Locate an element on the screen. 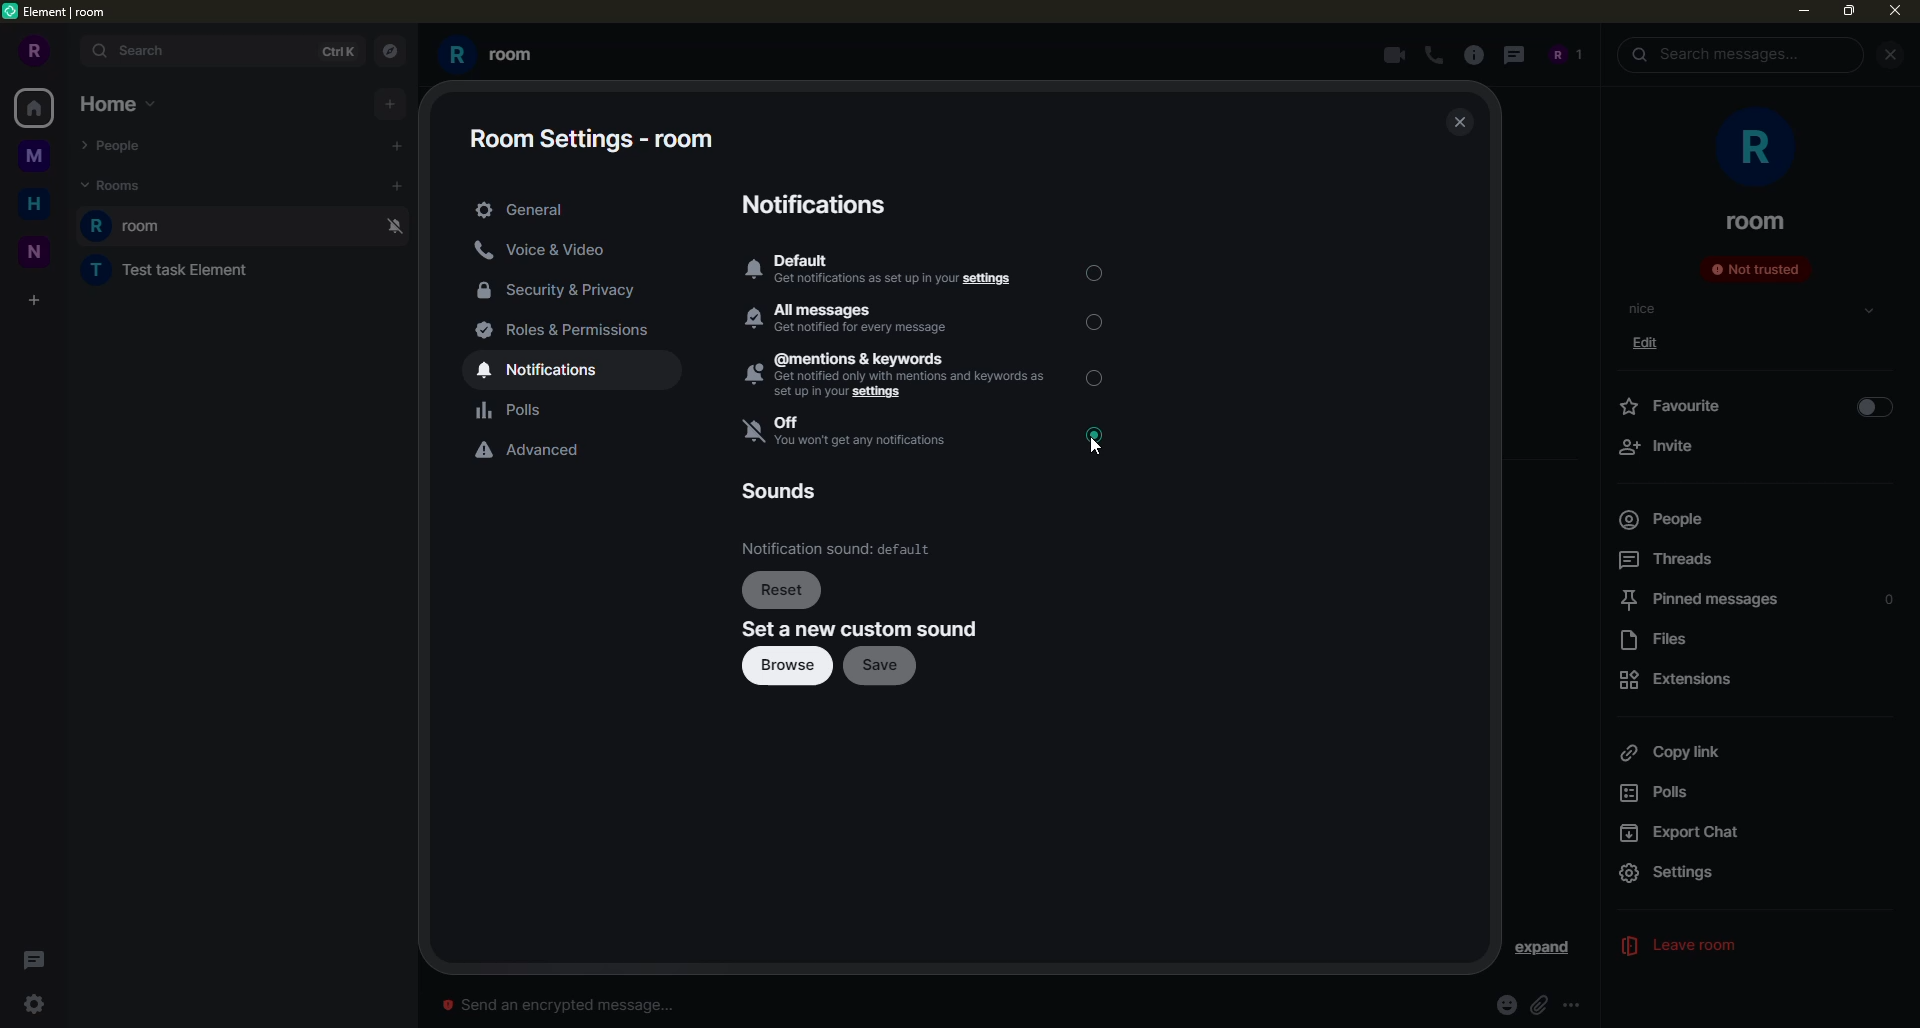  polls is located at coordinates (513, 411).